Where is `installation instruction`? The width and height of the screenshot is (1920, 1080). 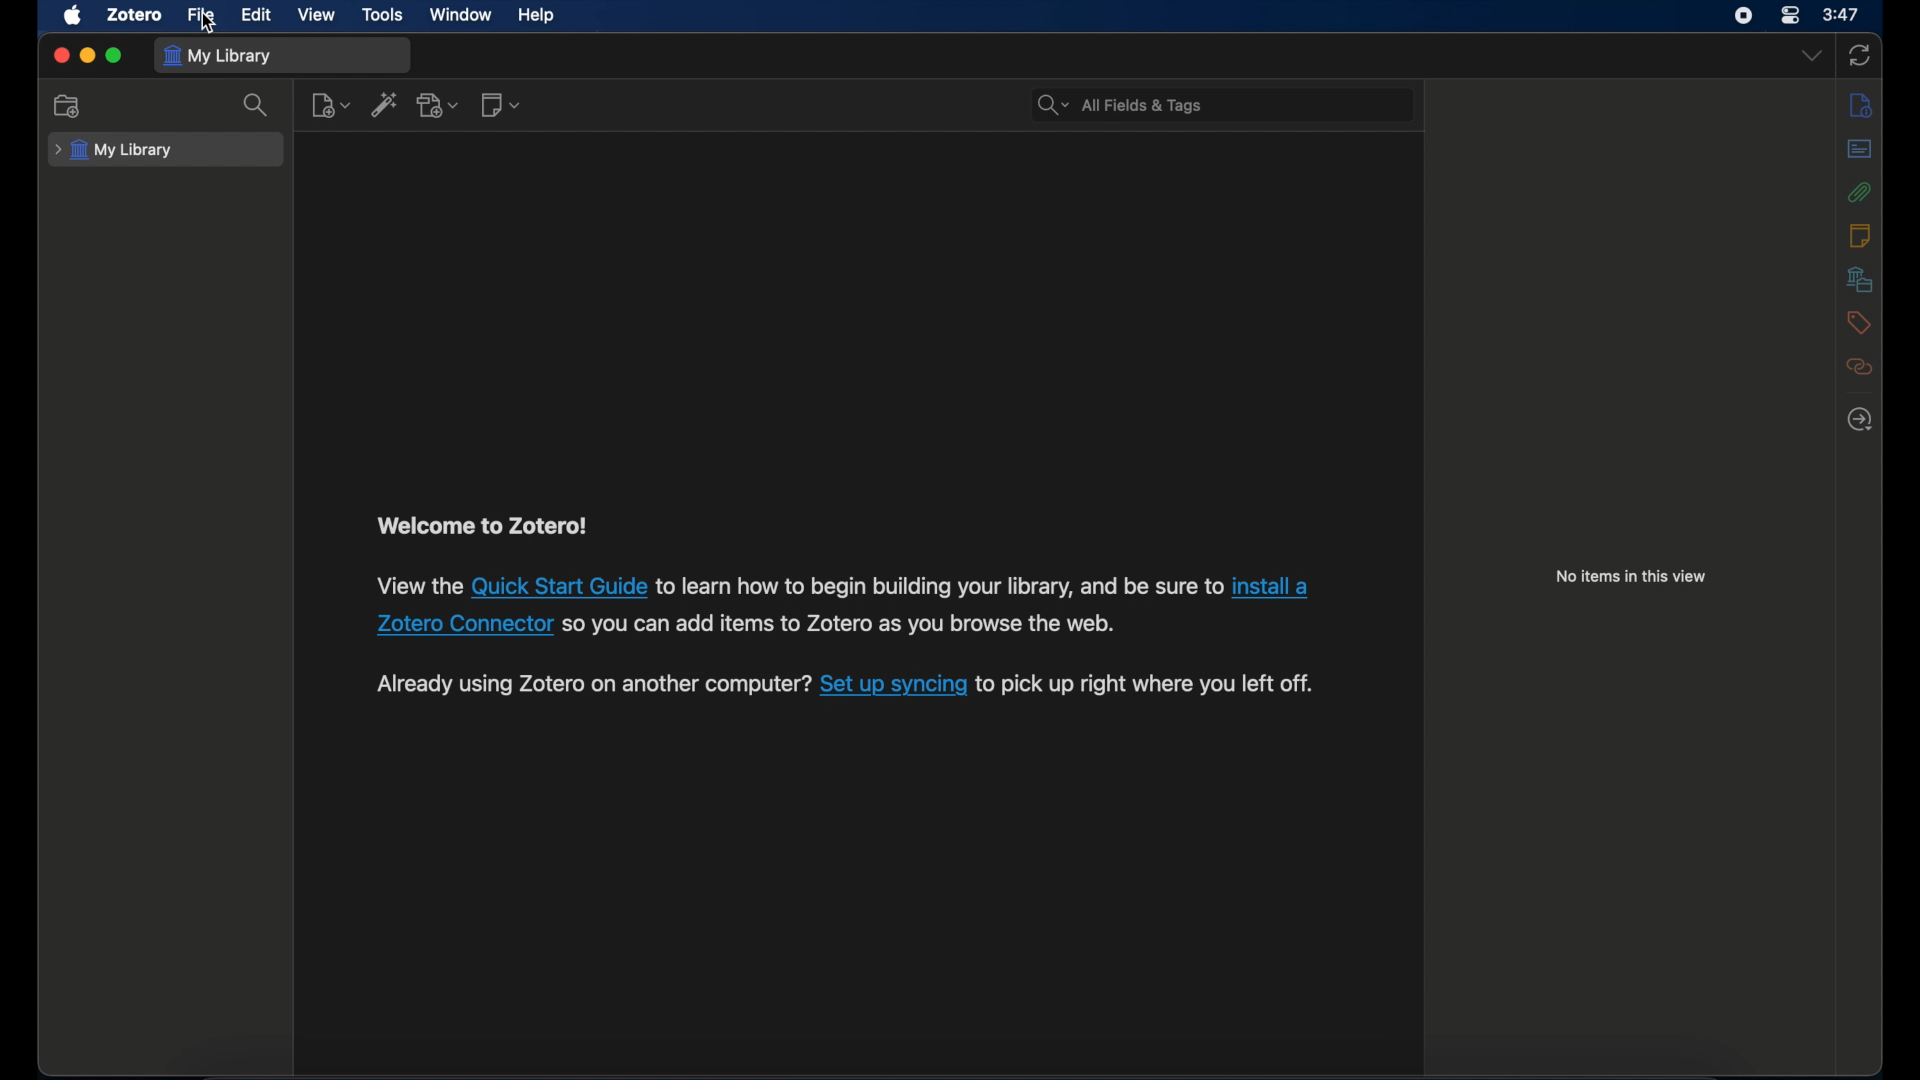 installation instruction is located at coordinates (416, 583).